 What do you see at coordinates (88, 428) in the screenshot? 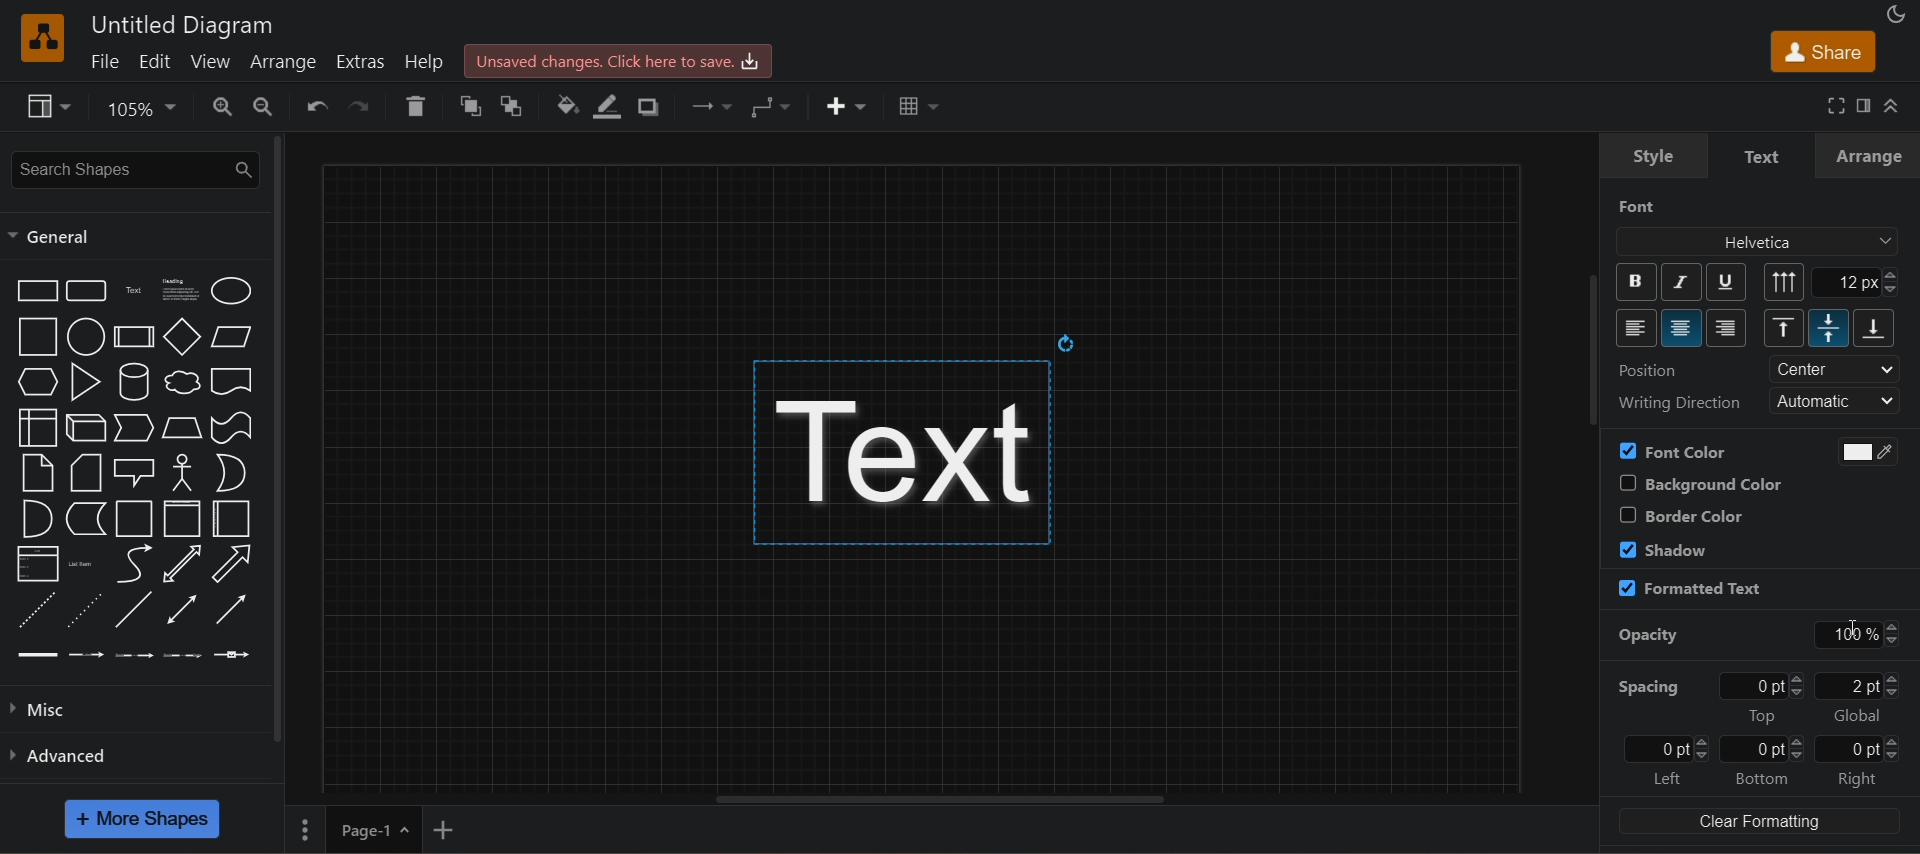
I see `cube` at bounding box center [88, 428].